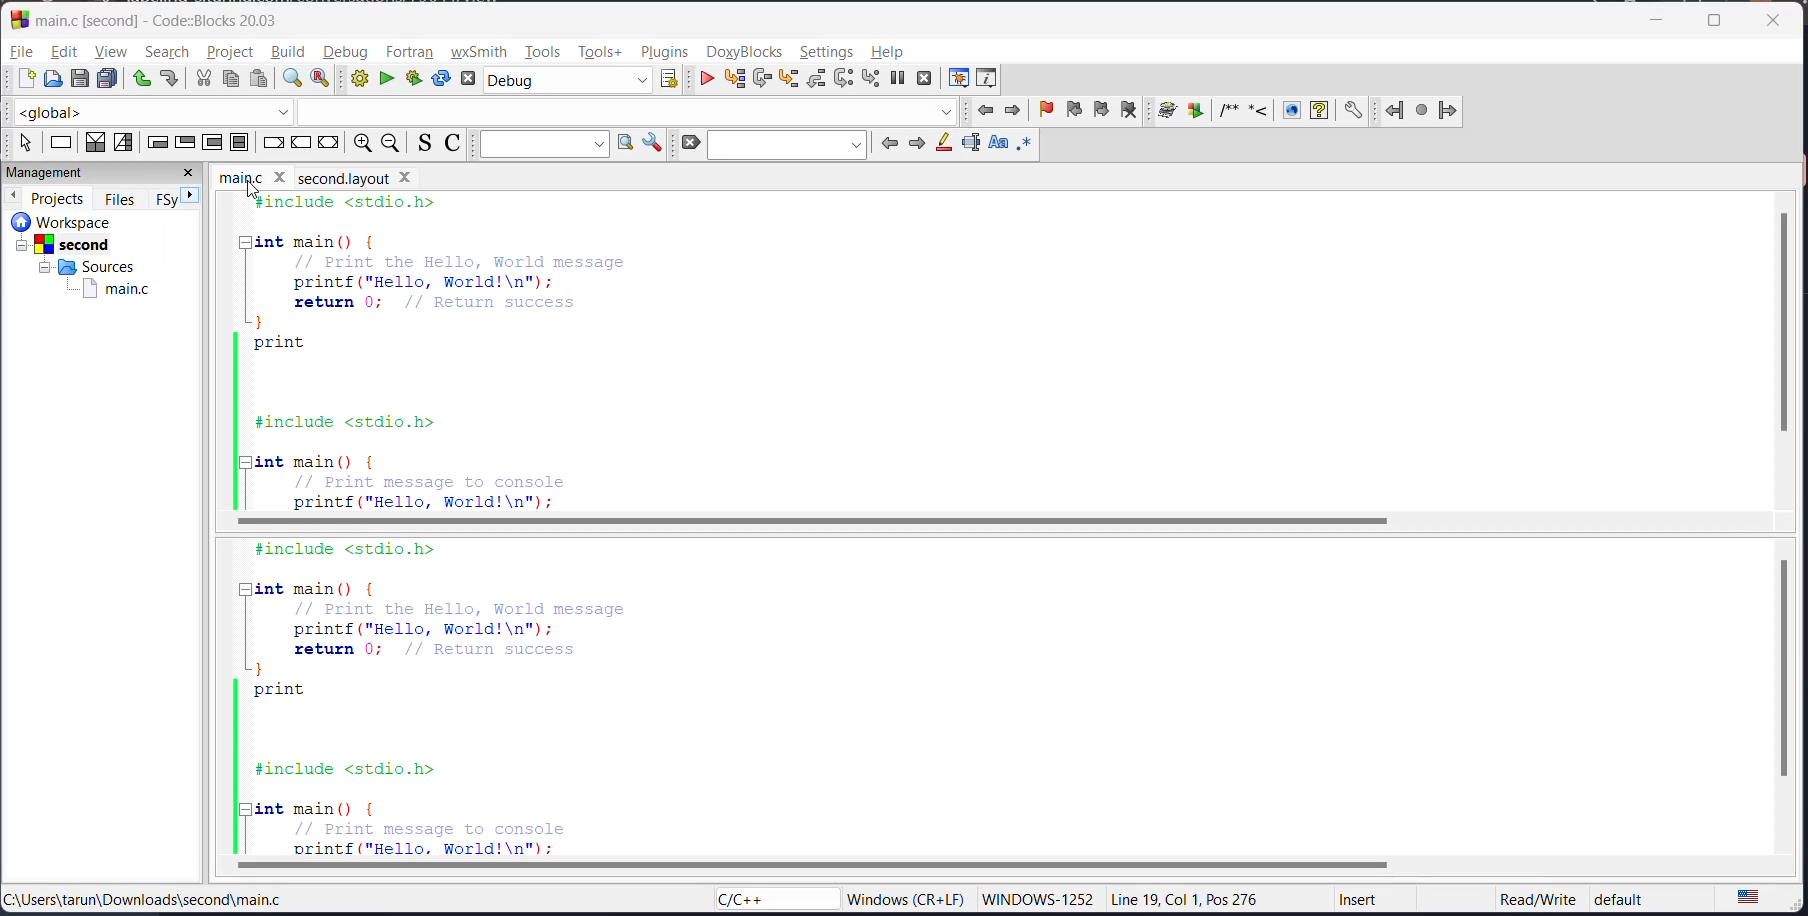  I want to click on doxyblocks references, so click(1259, 111).